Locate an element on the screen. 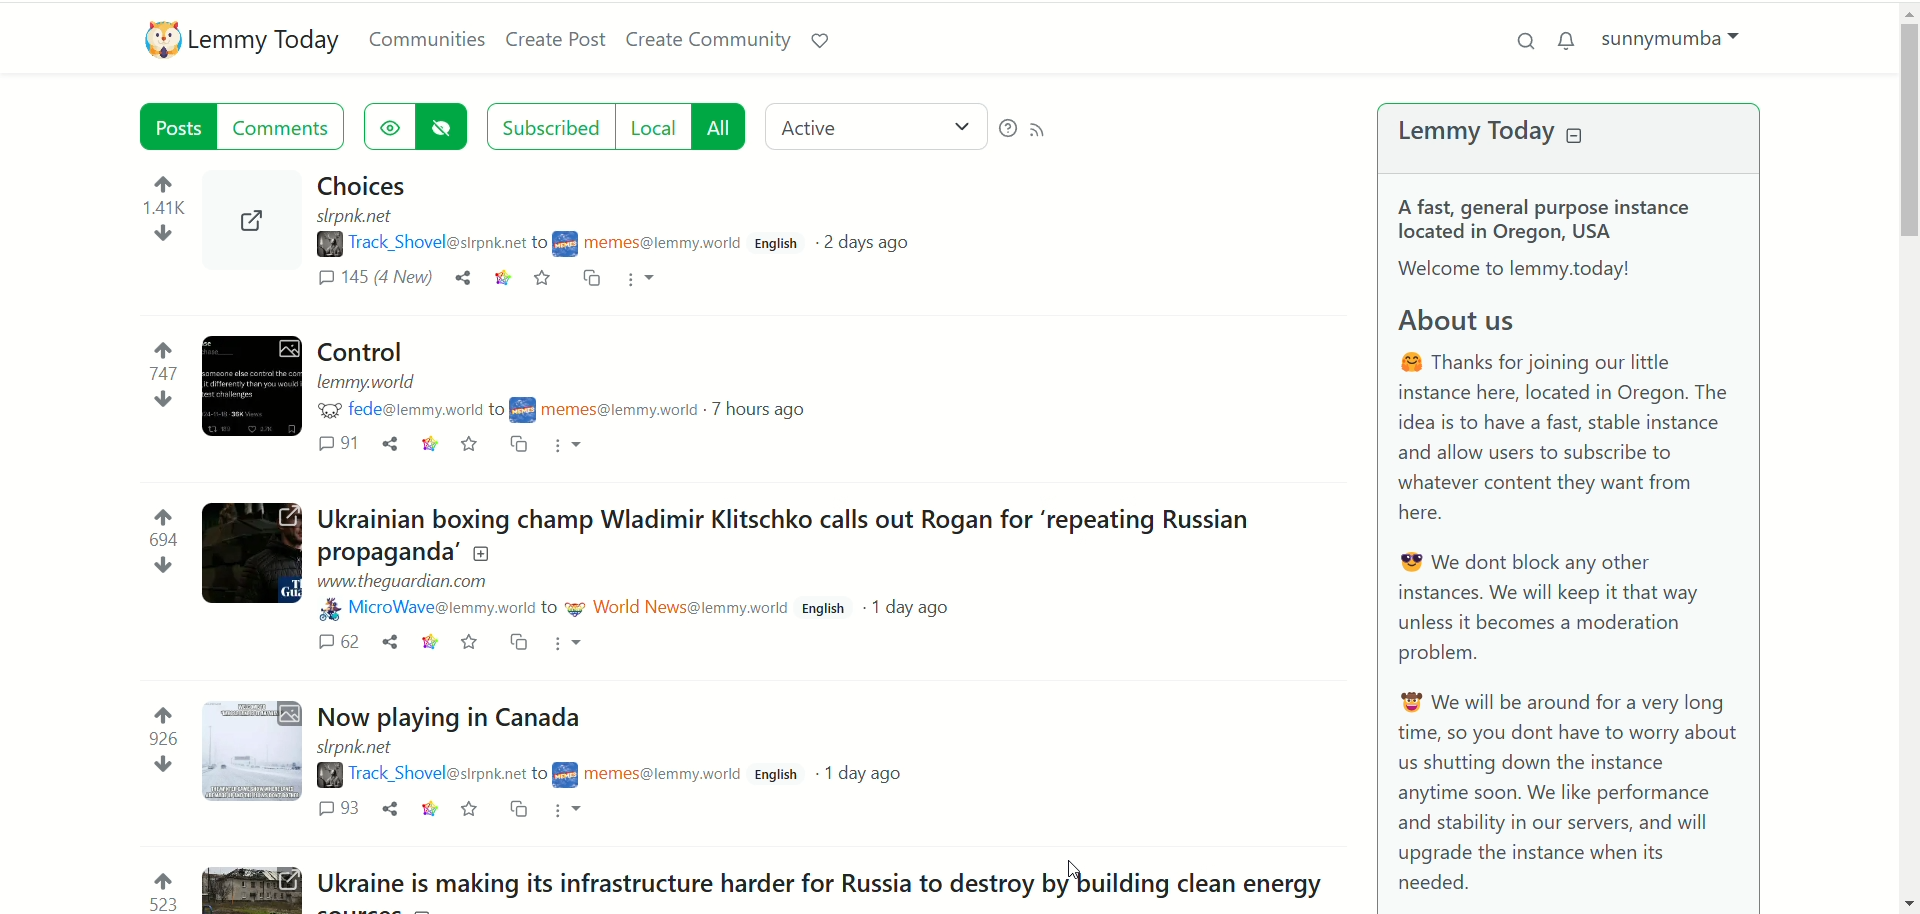  link is located at coordinates (426, 444).